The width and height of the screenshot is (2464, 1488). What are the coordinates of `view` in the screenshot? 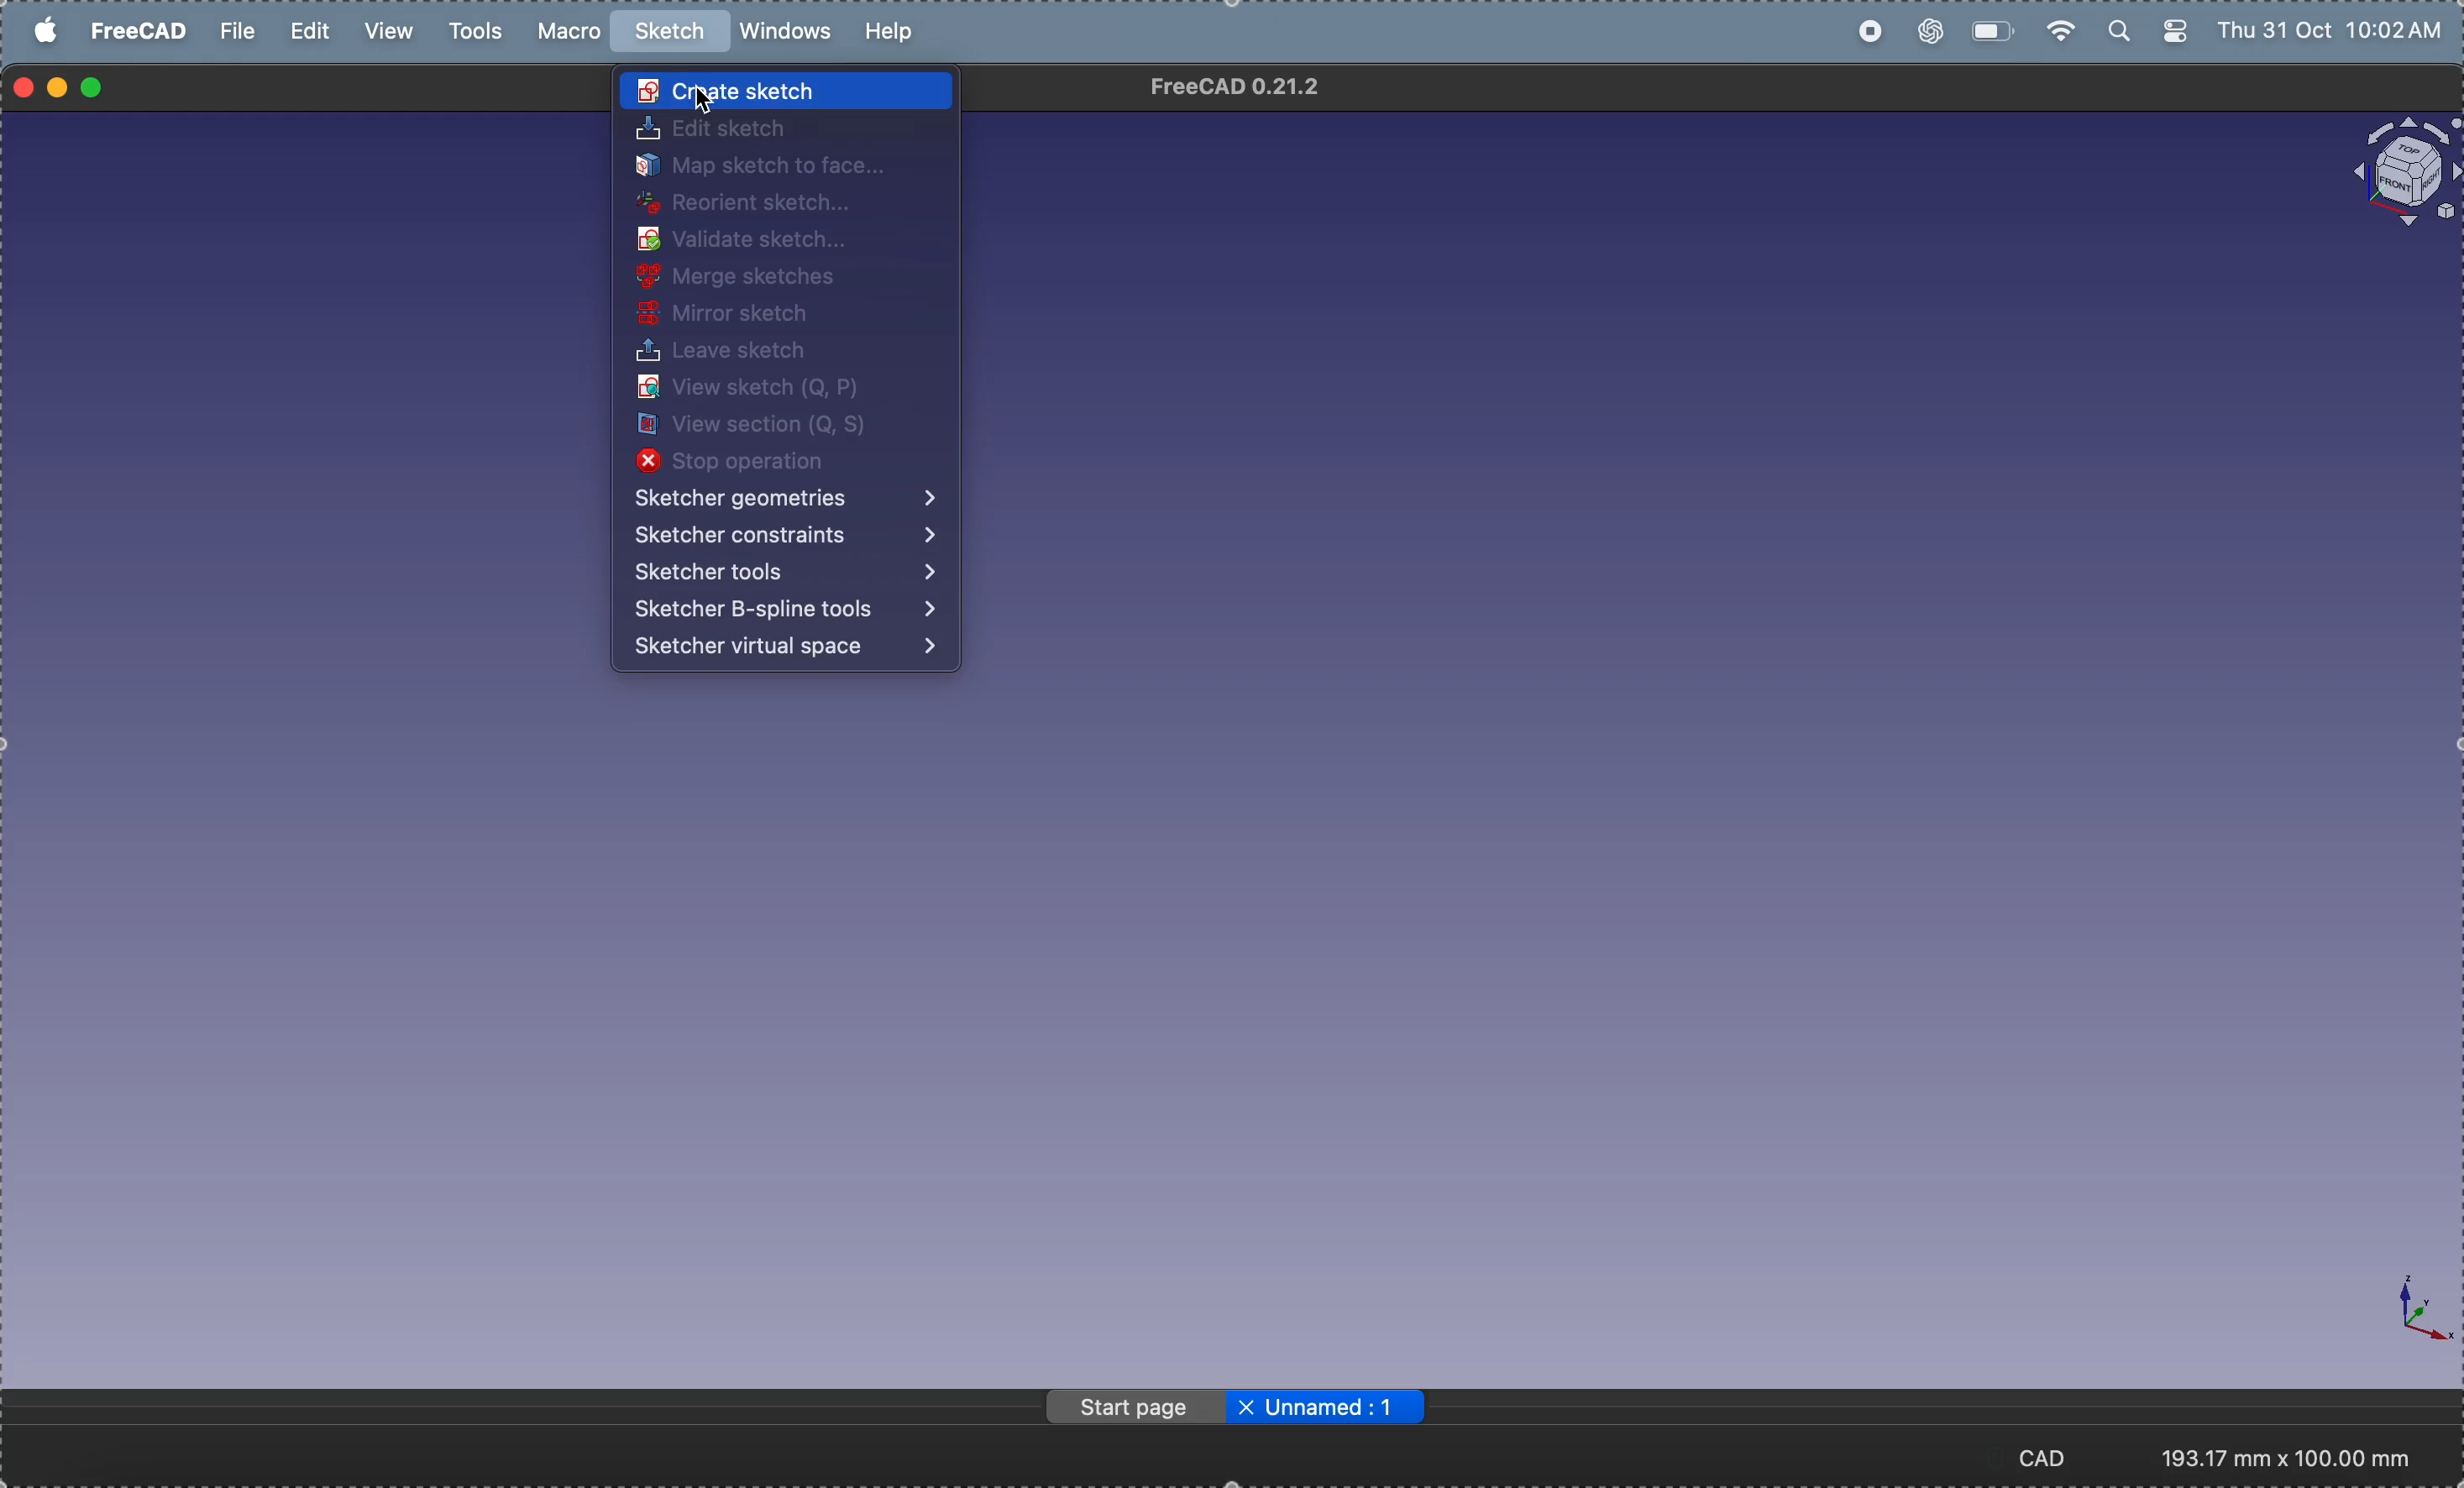 It's located at (386, 31).